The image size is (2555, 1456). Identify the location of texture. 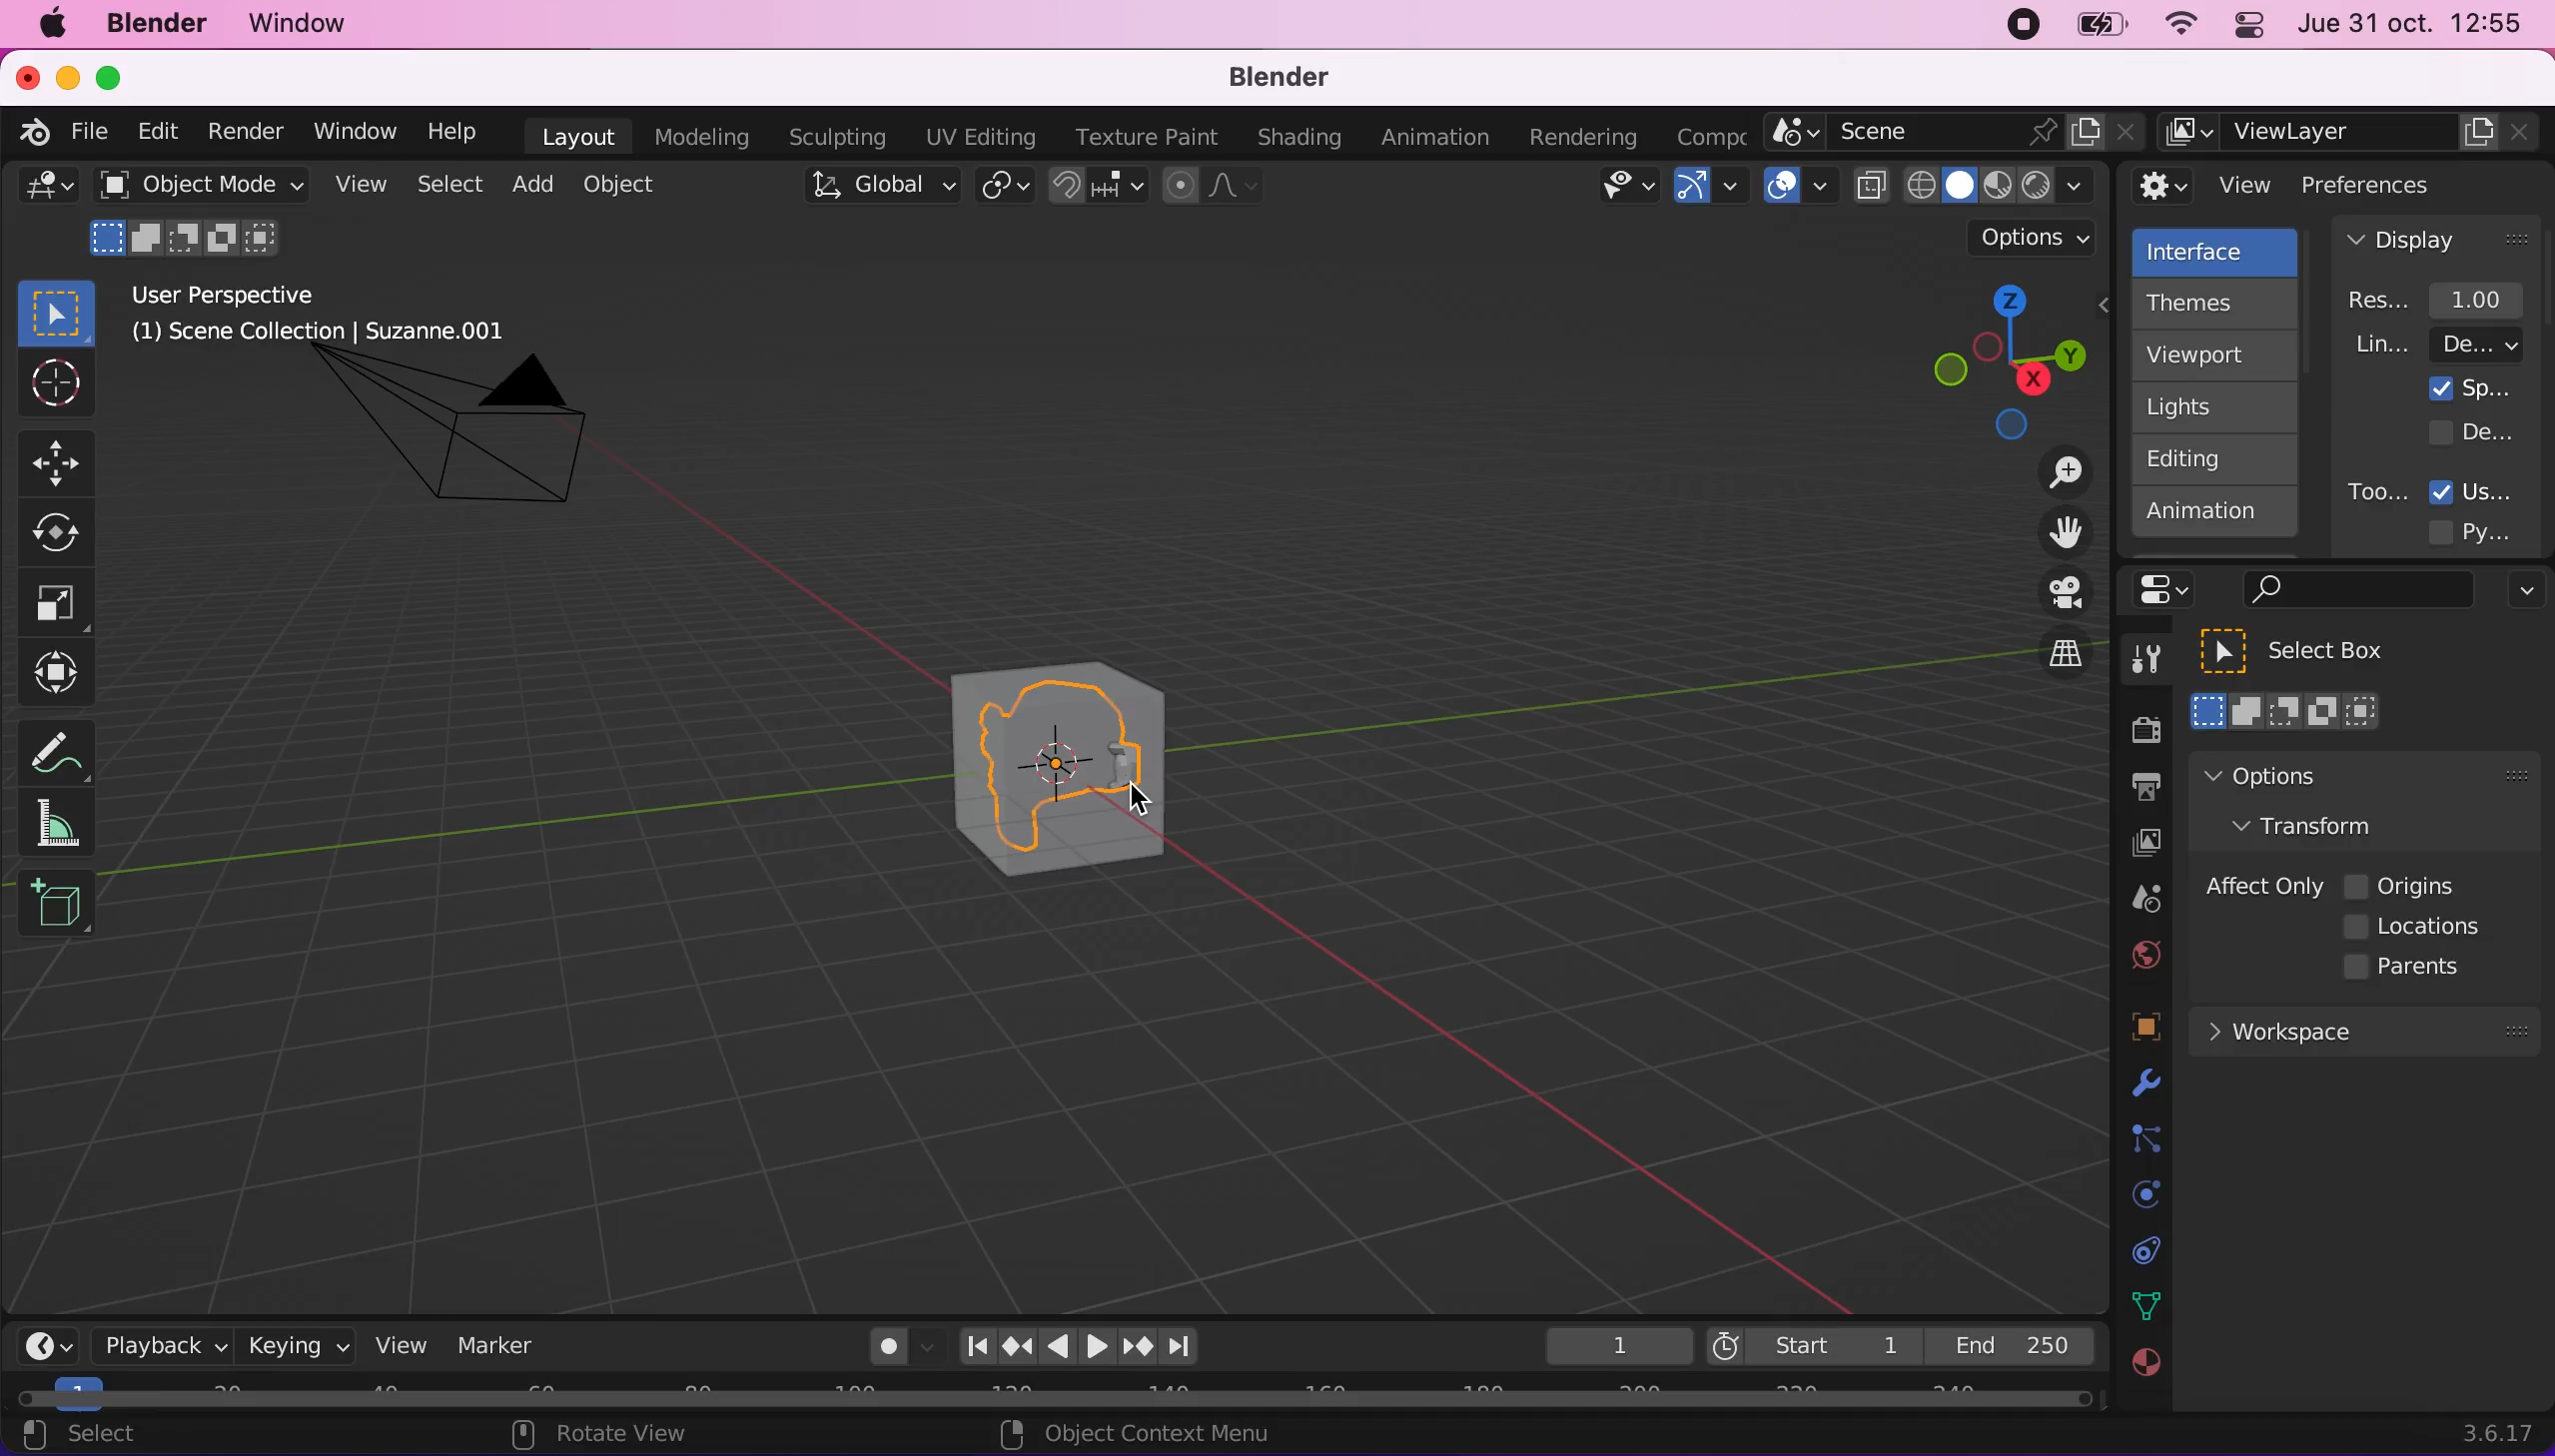
(2143, 1373).